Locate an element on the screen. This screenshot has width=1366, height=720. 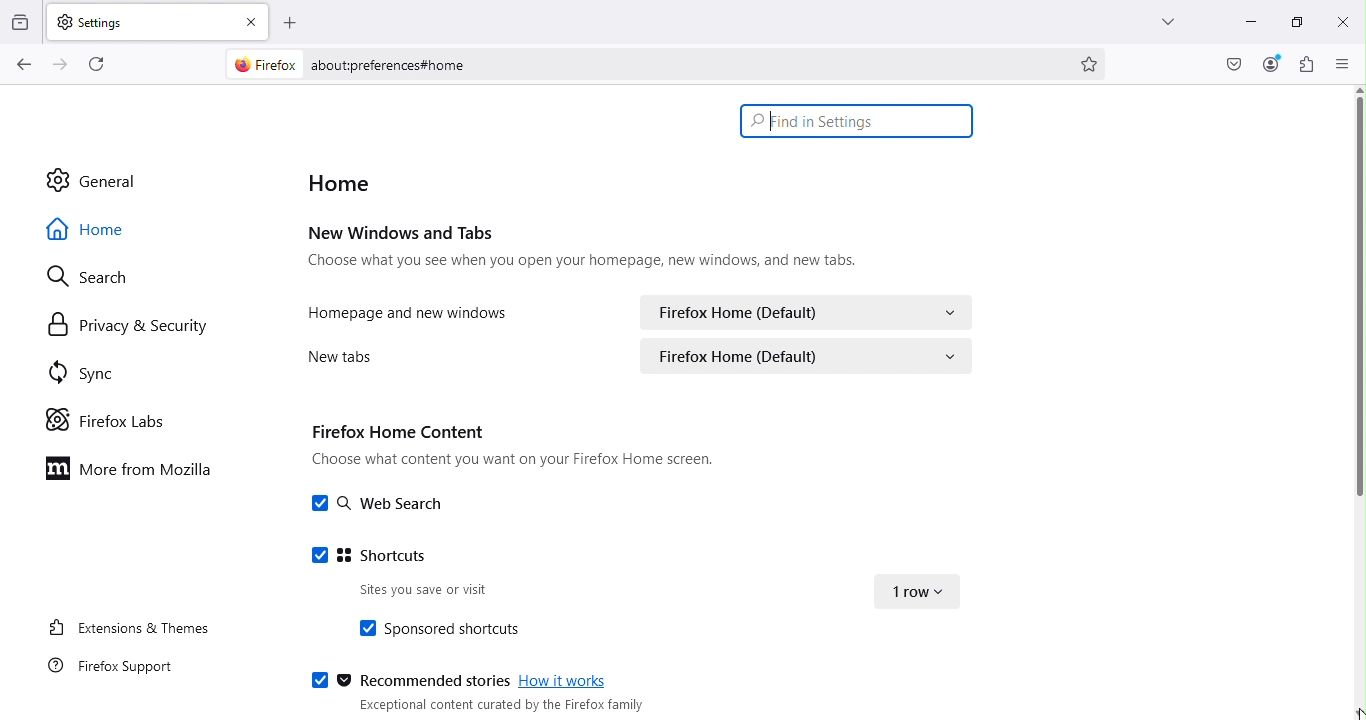
Open a new tab is located at coordinates (292, 21).